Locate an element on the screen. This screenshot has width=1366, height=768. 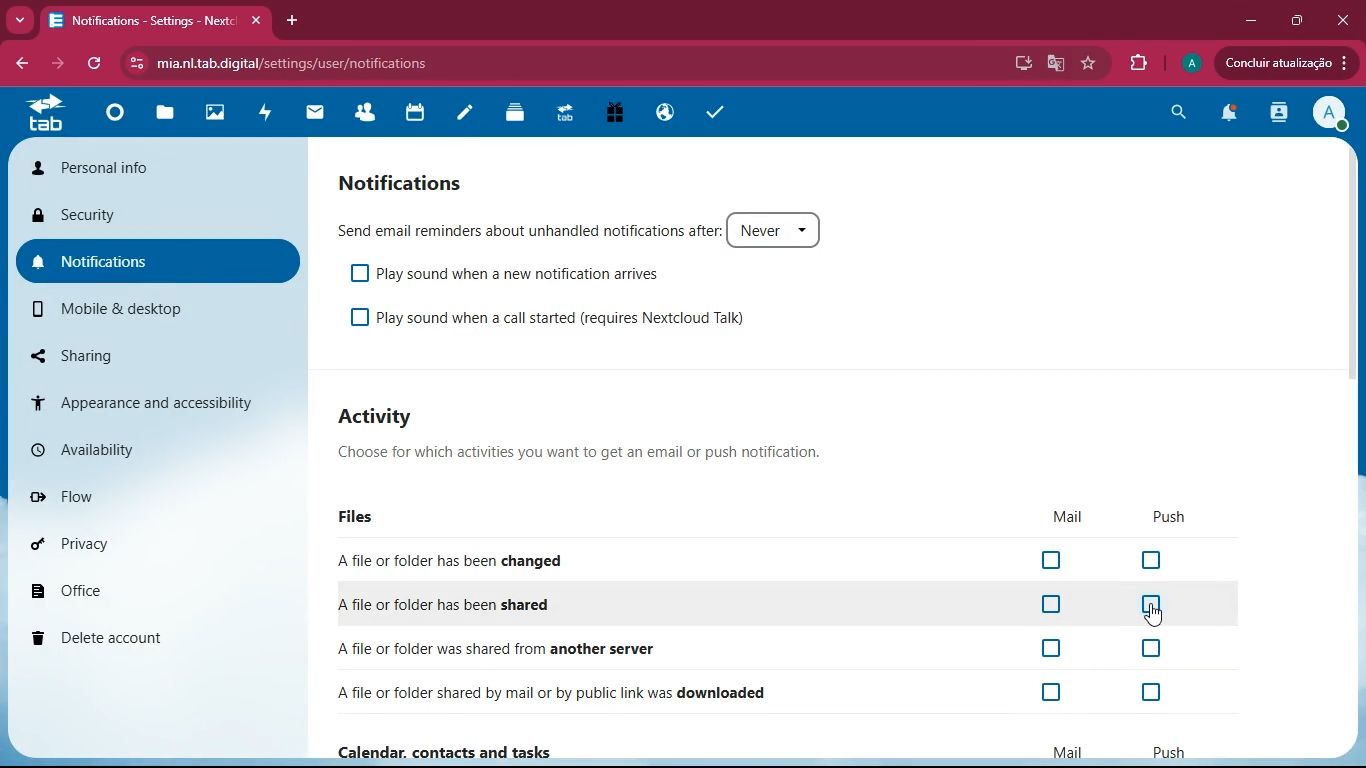
notifications is located at coordinates (160, 261).